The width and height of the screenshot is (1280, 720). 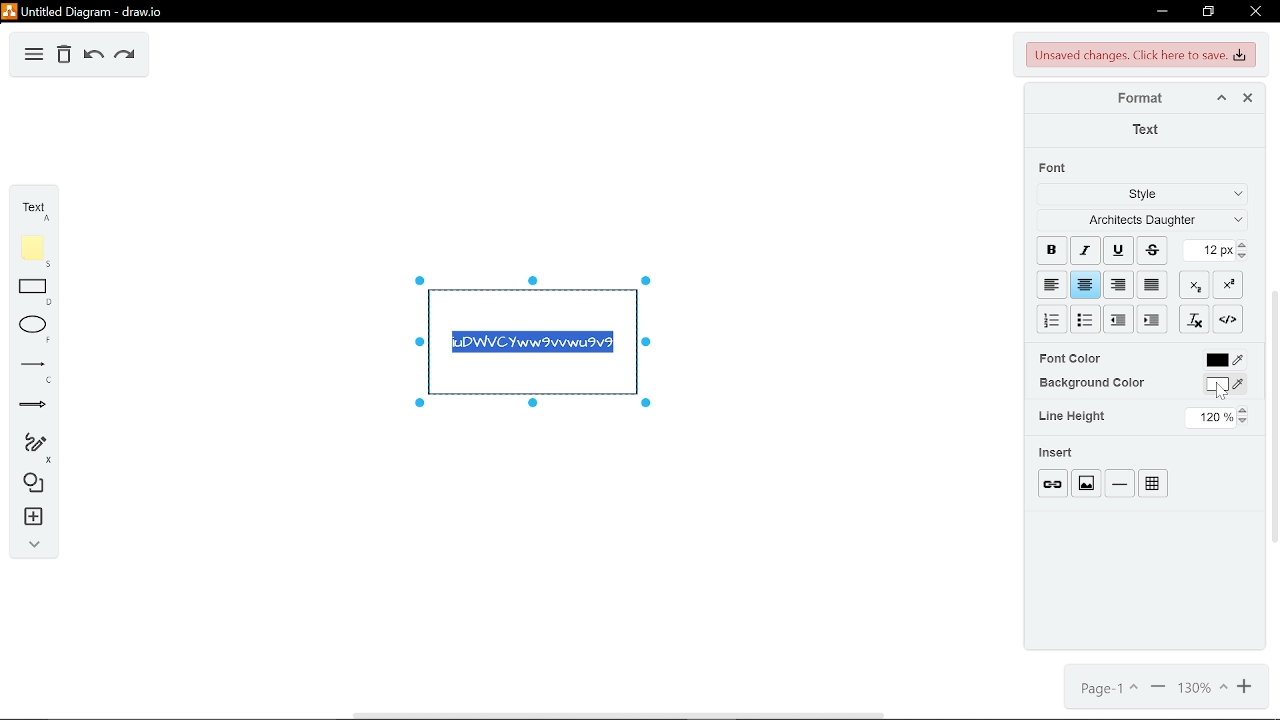 What do you see at coordinates (64, 56) in the screenshot?
I see `delete` at bounding box center [64, 56].